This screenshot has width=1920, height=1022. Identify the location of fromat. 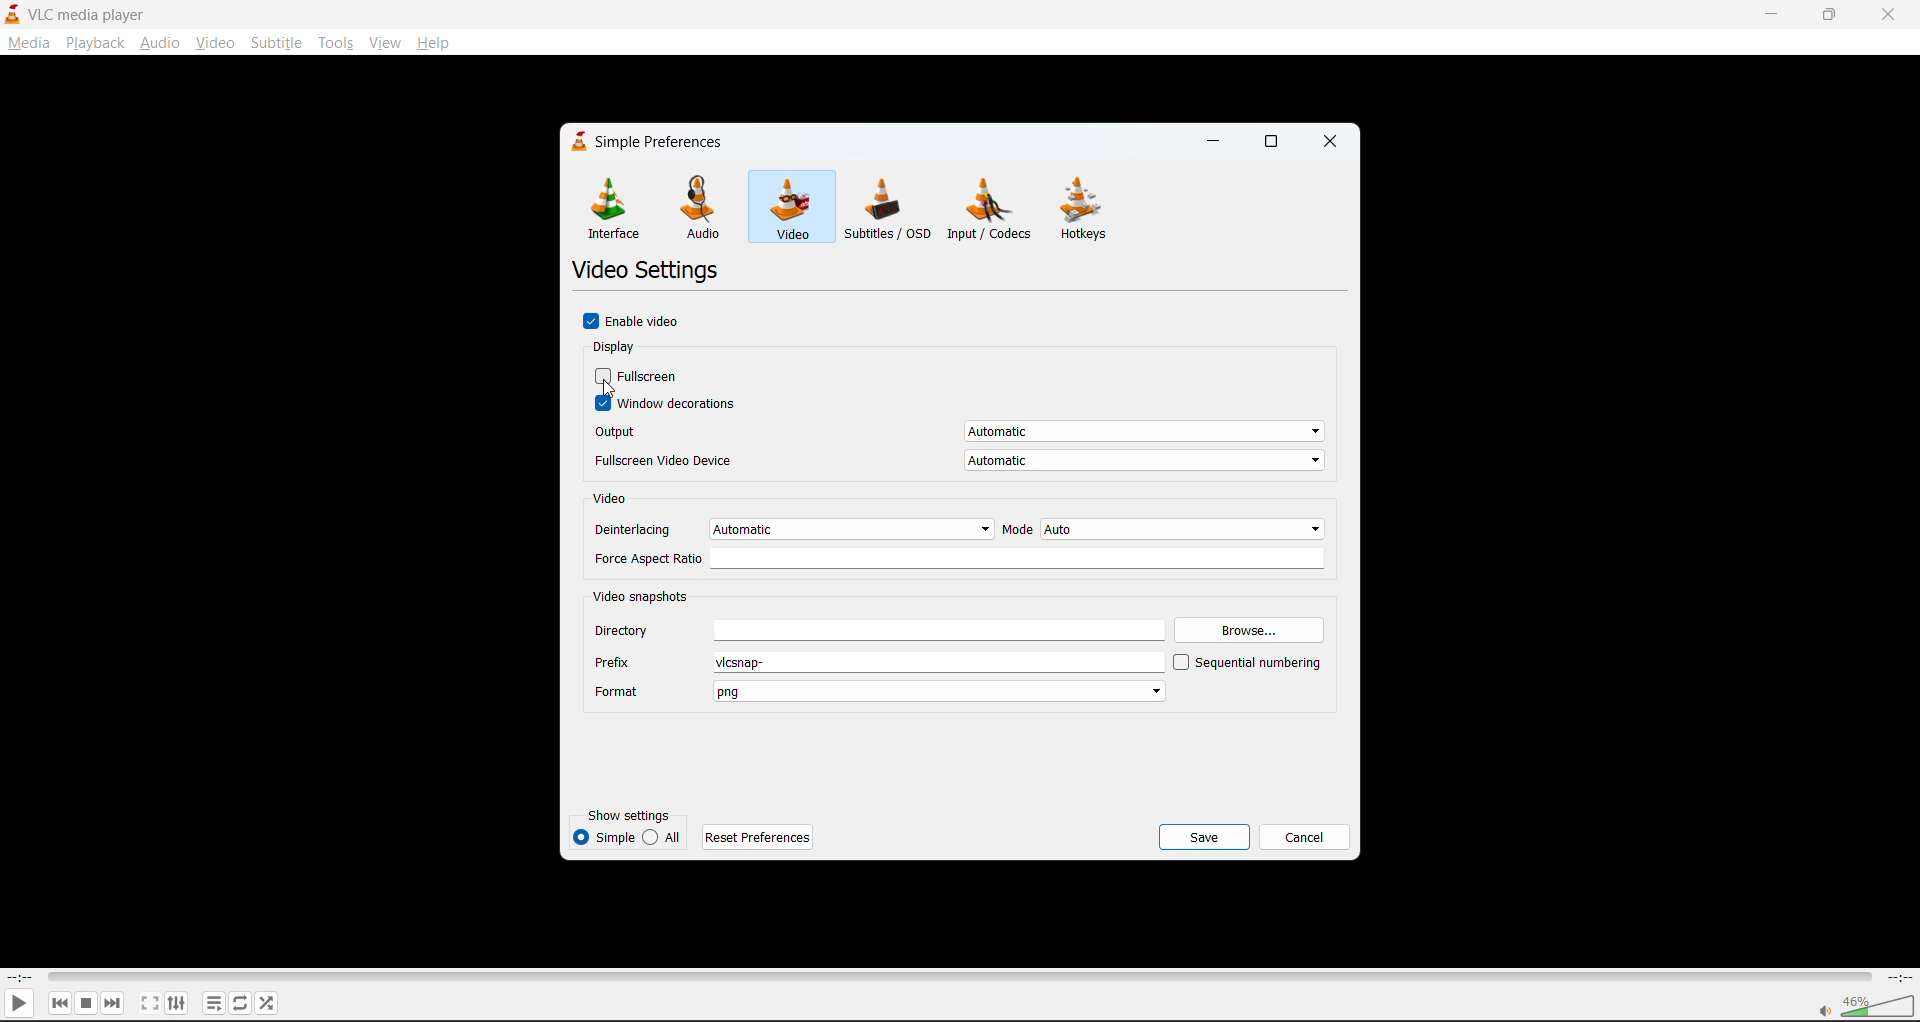
(886, 688).